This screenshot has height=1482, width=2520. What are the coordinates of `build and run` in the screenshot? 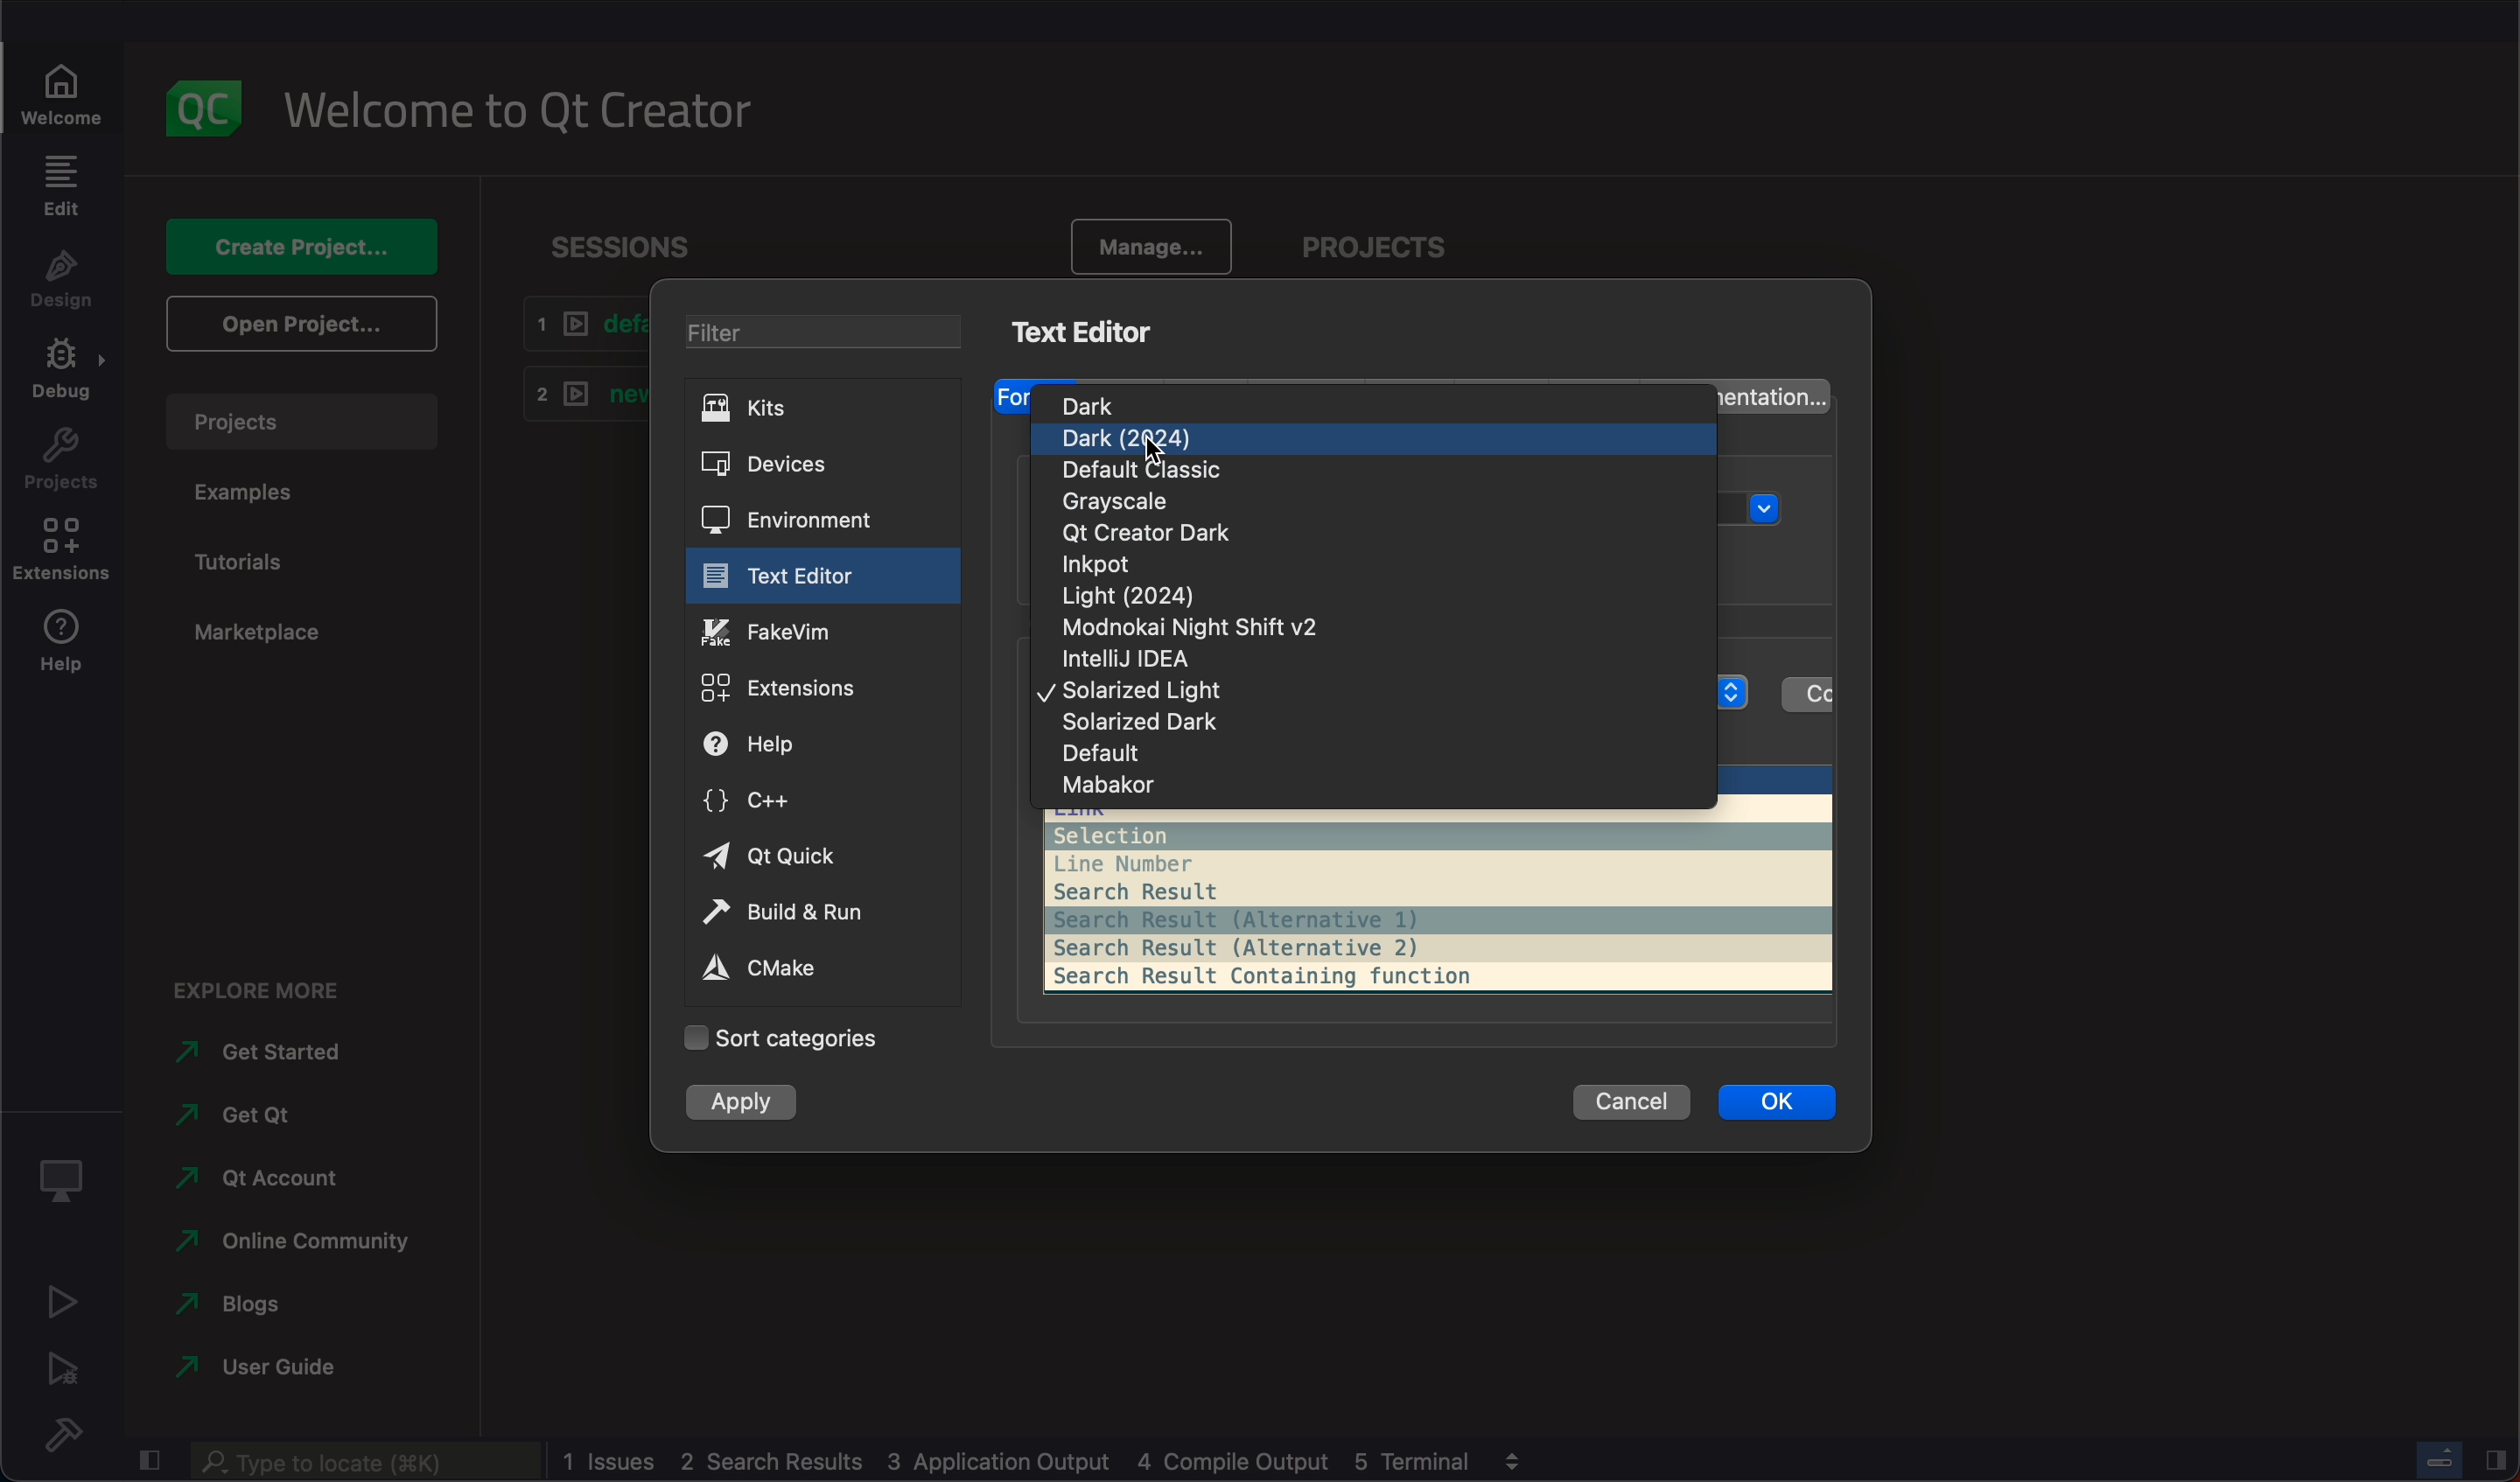 It's located at (821, 910).